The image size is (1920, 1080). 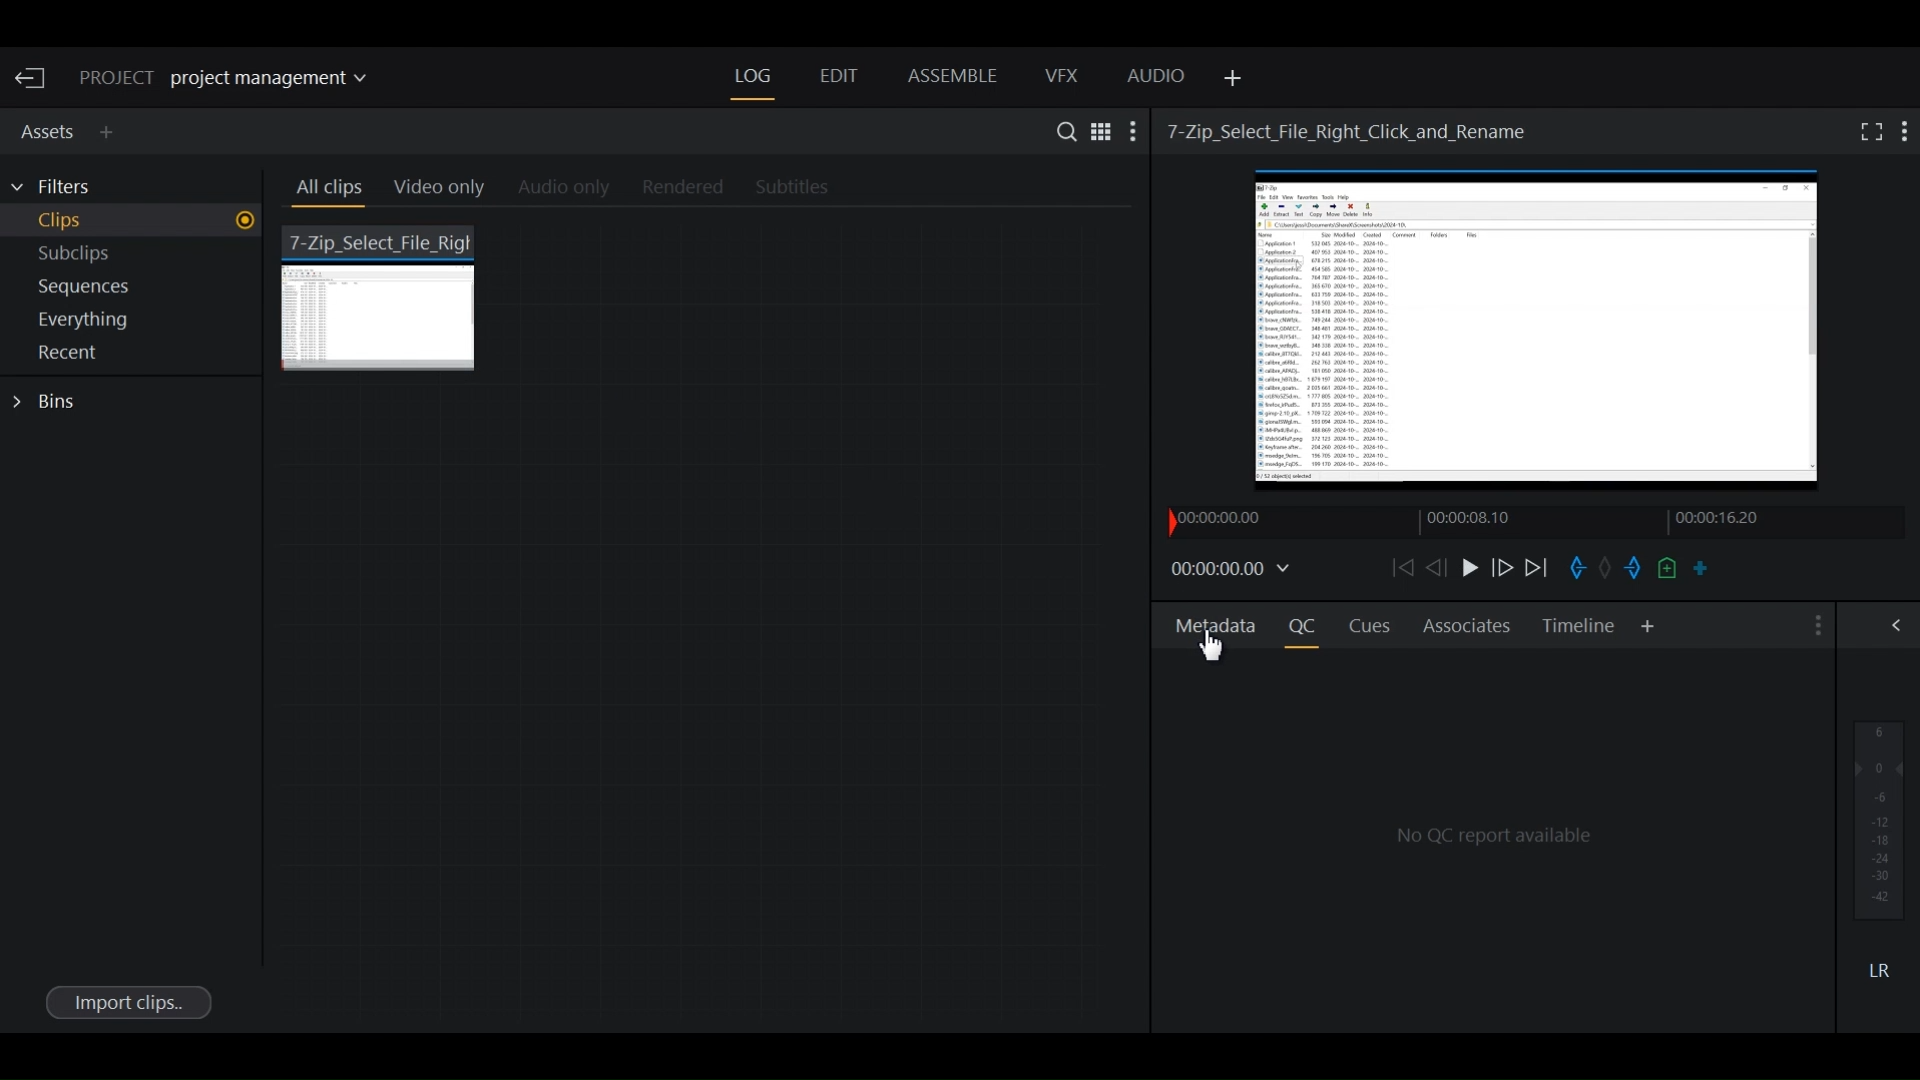 What do you see at coordinates (1352, 130) in the screenshot?
I see `Video Name` at bounding box center [1352, 130].